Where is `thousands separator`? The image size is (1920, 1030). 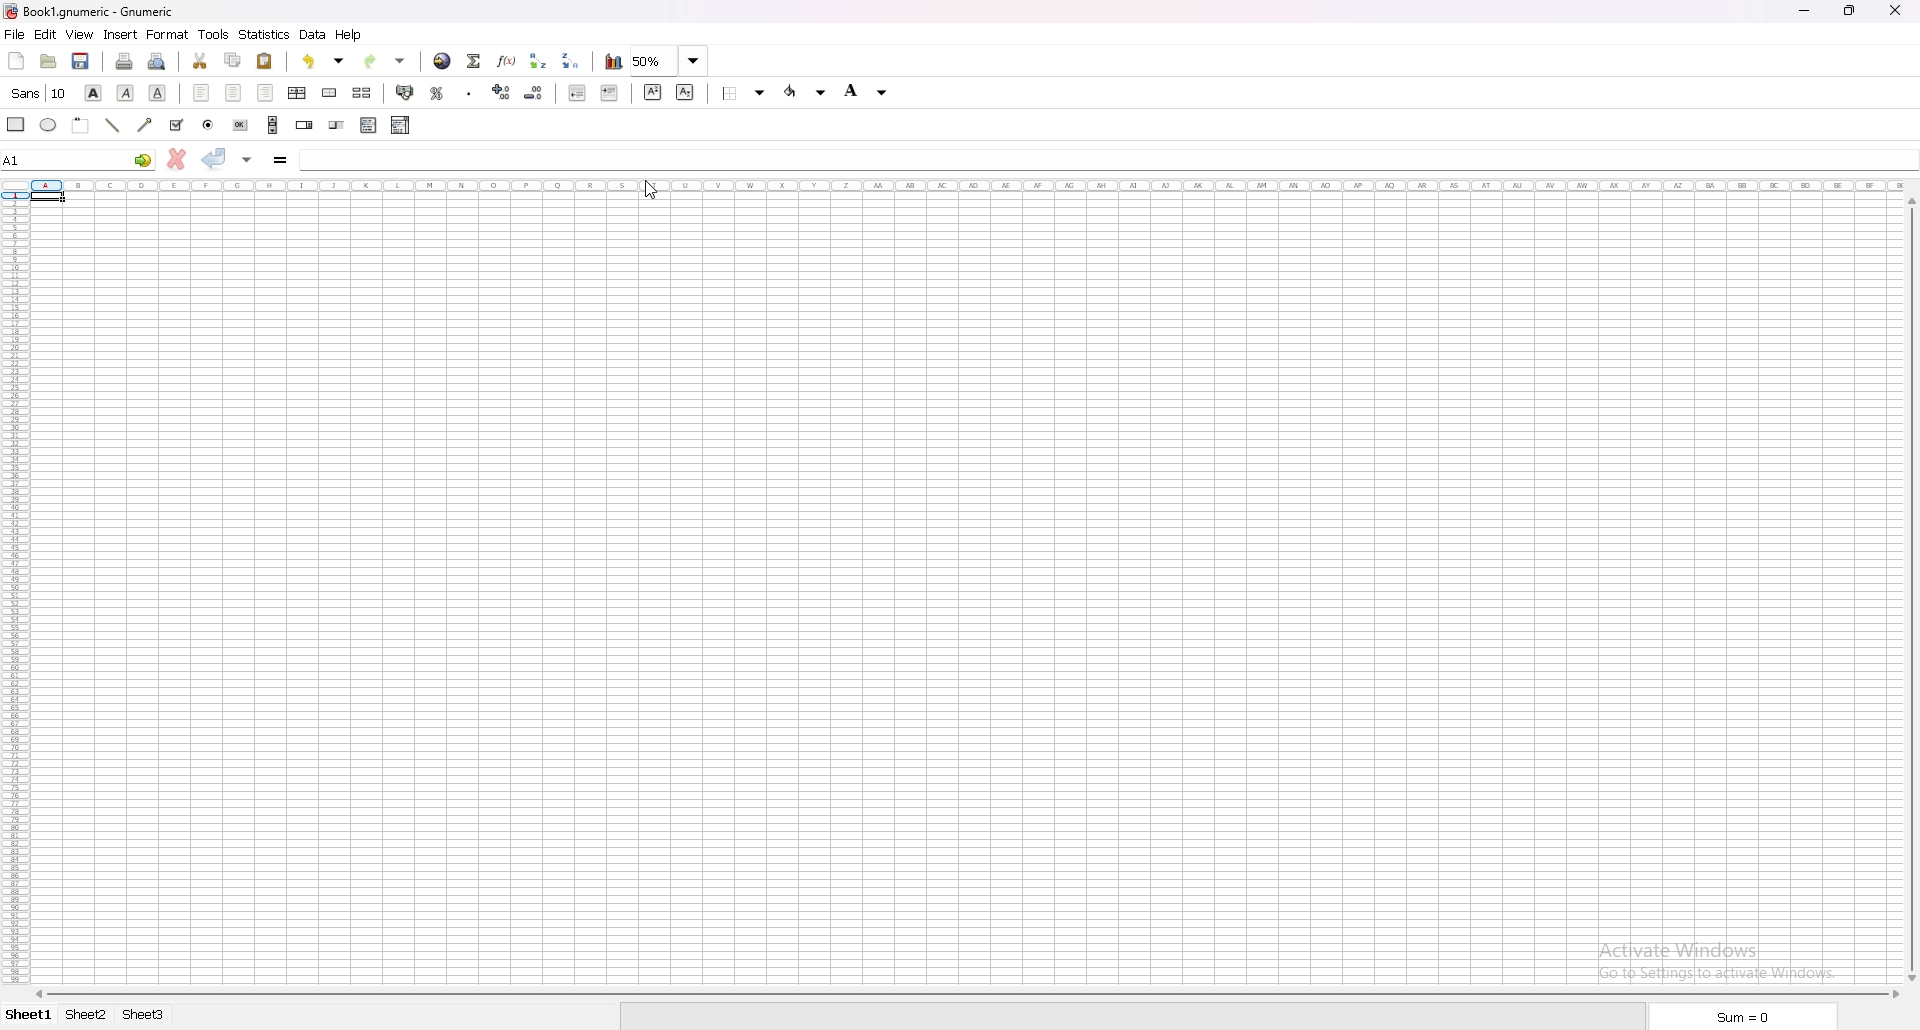
thousands separator is located at coordinates (468, 92).